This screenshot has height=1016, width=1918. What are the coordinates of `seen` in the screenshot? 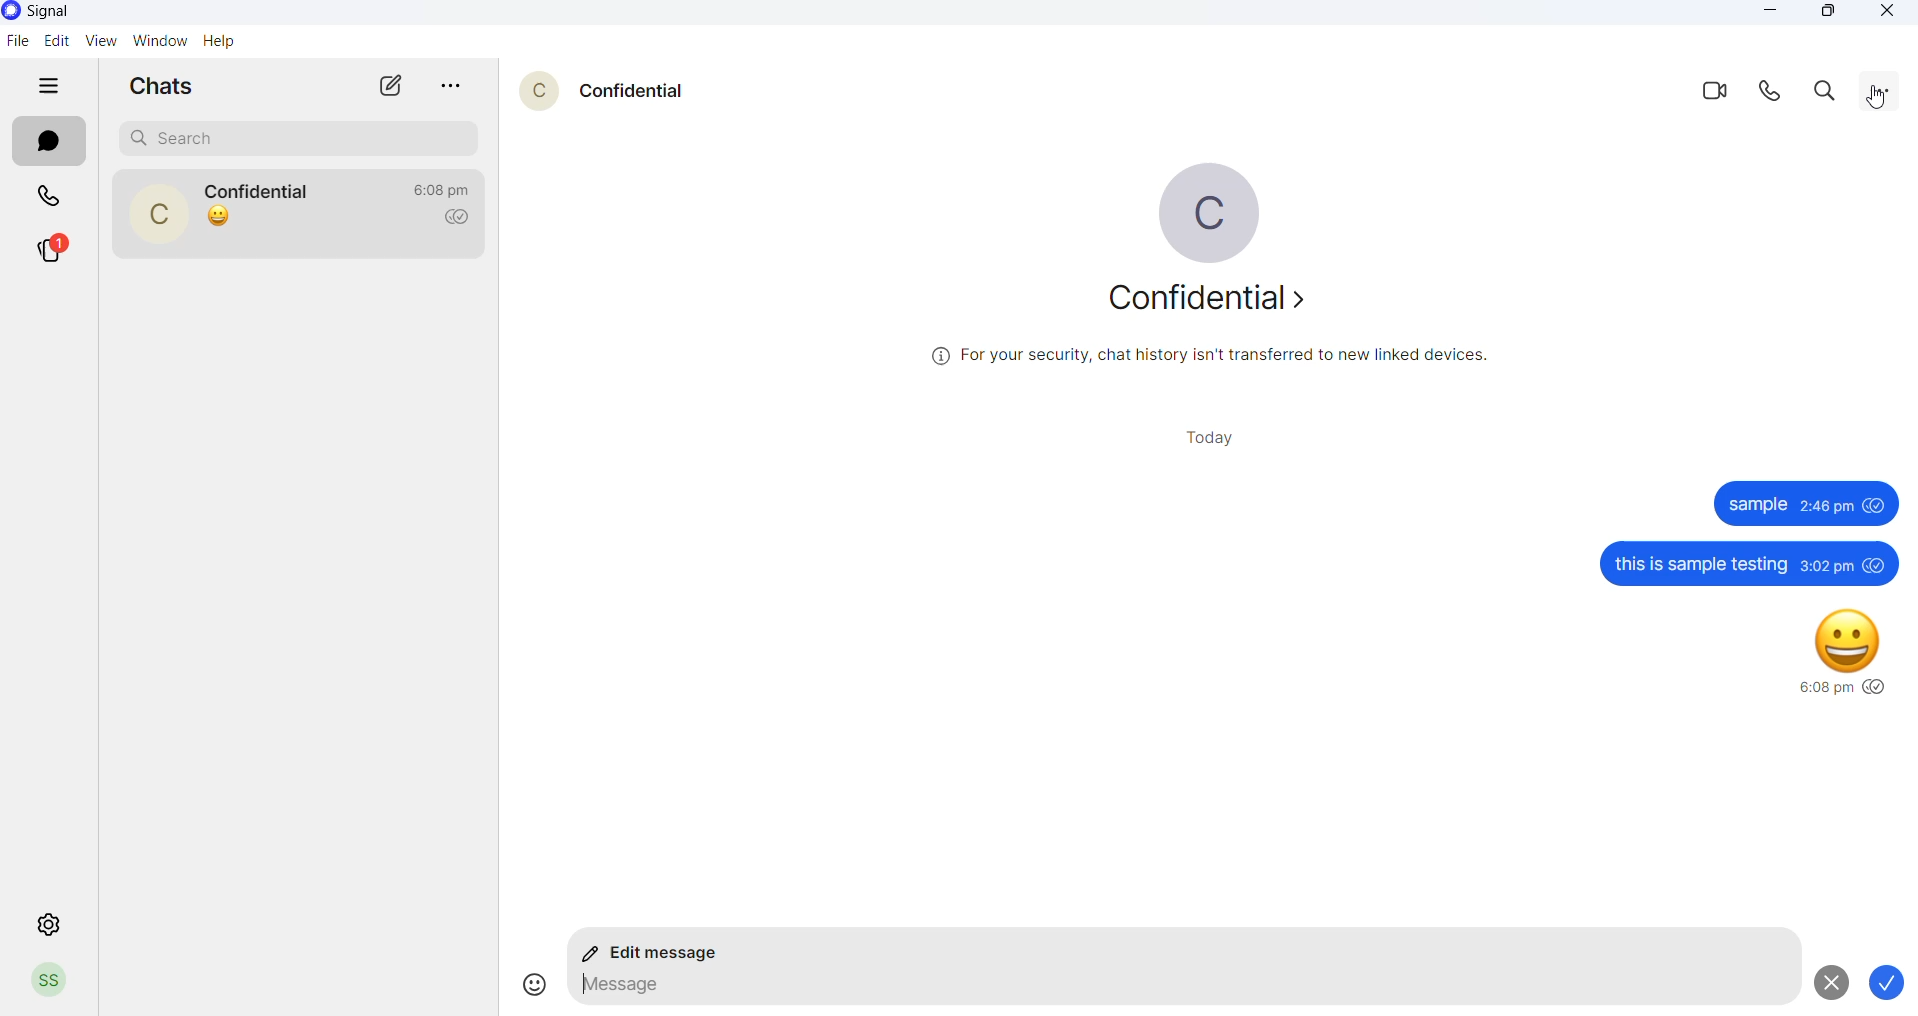 It's located at (1876, 564).